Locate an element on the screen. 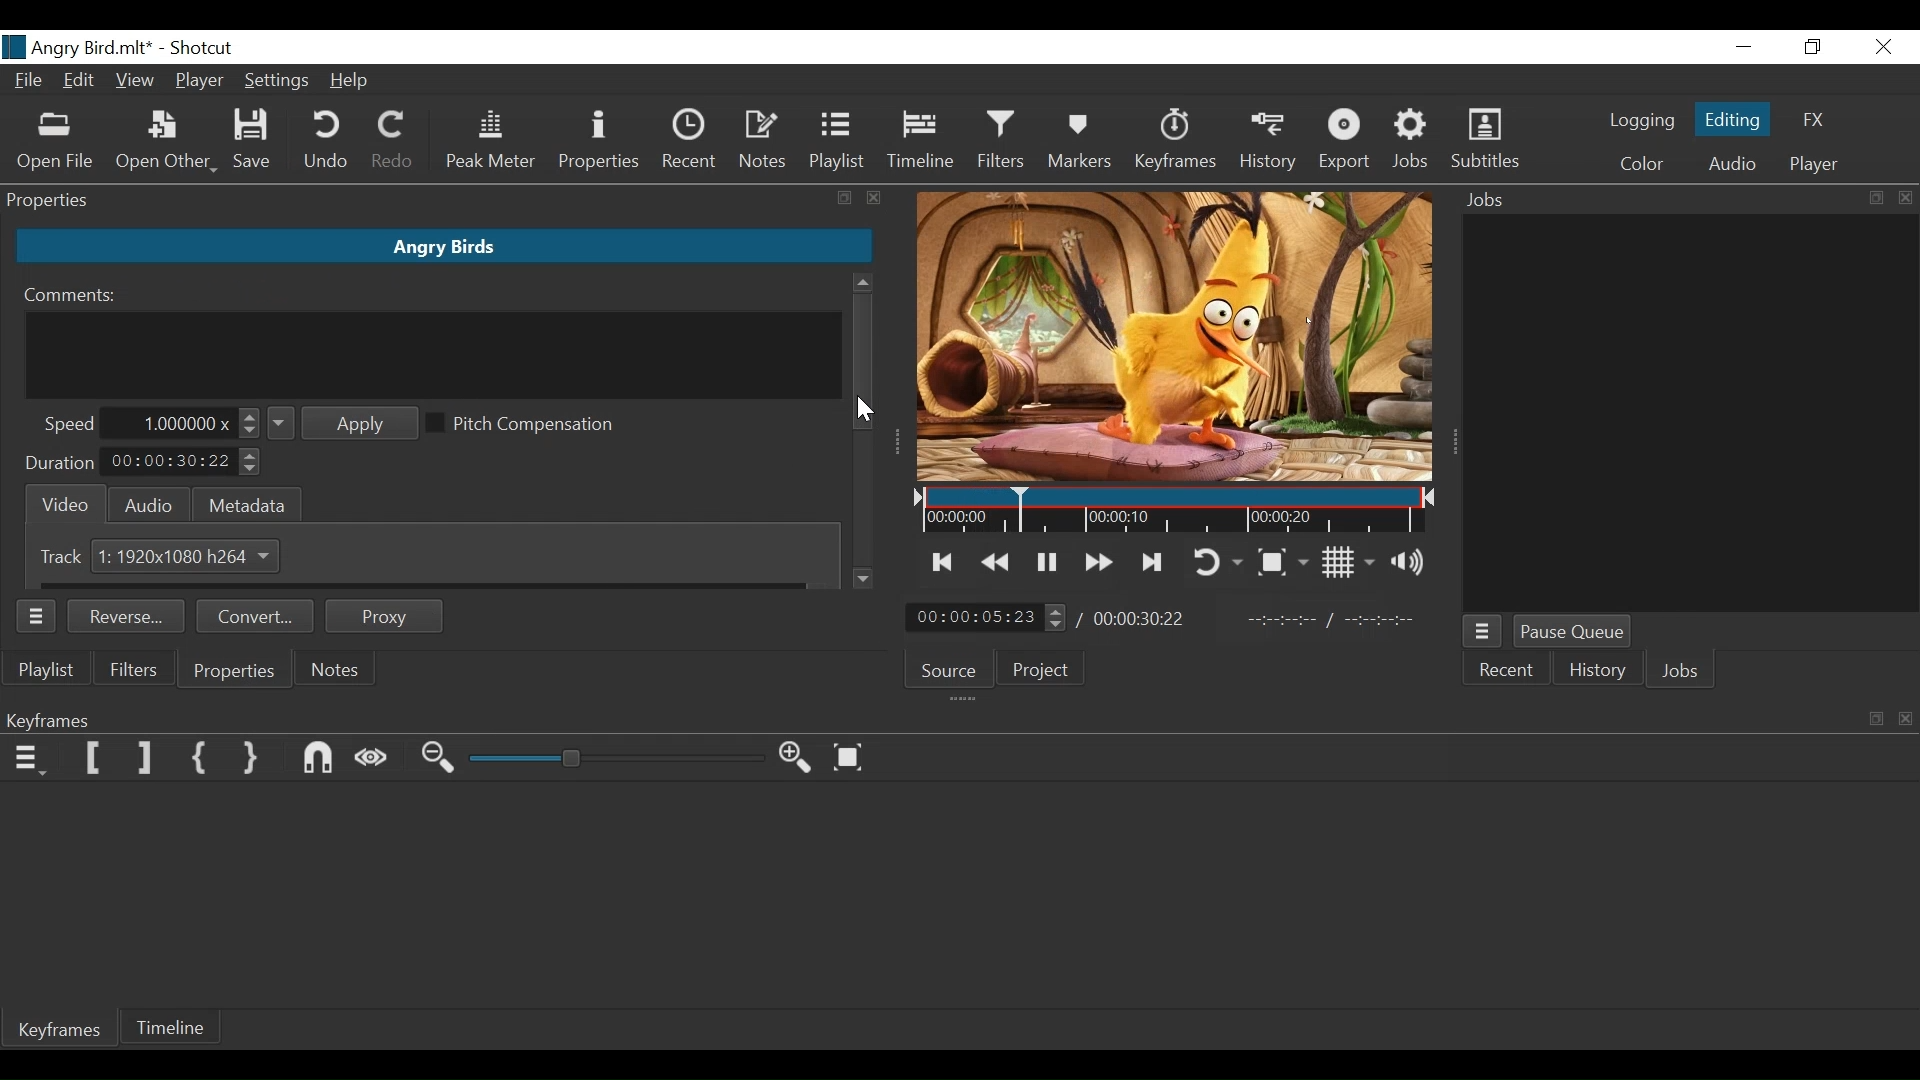 The height and width of the screenshot is (1080, 1920). Edit is located at coordinates (79, 82).